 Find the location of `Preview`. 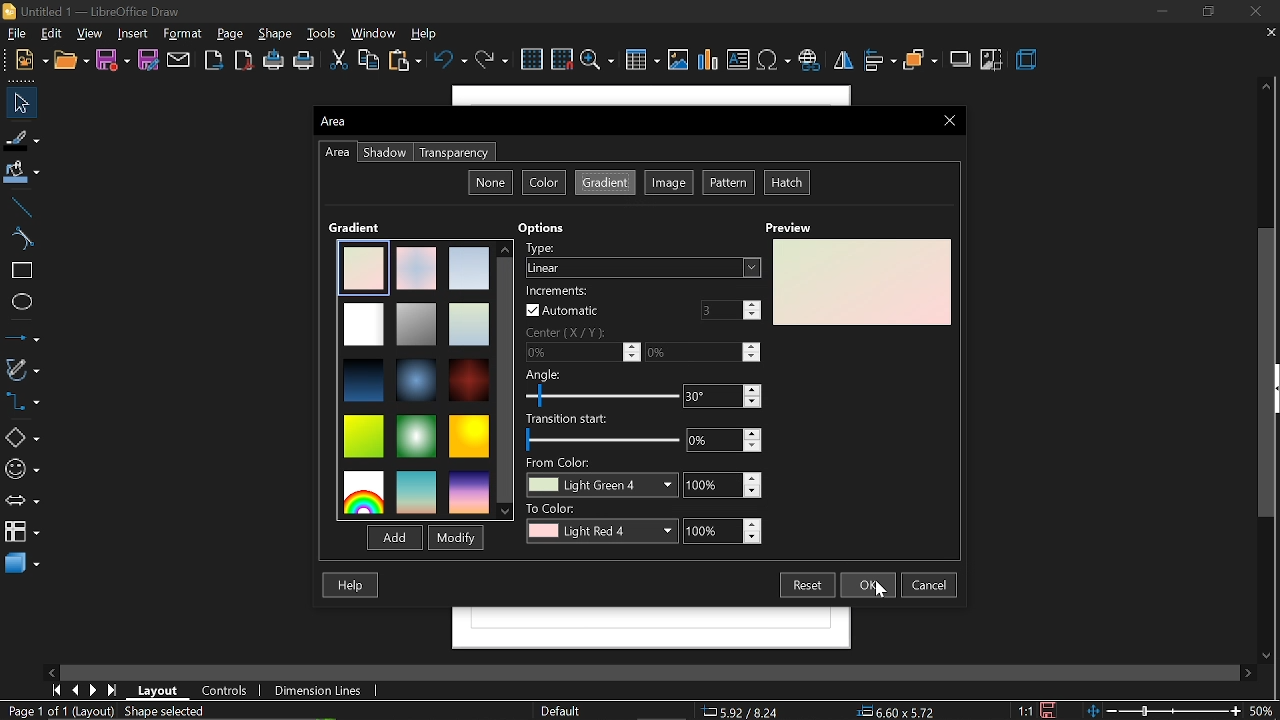

Preview is located at coordinates (786, 227).